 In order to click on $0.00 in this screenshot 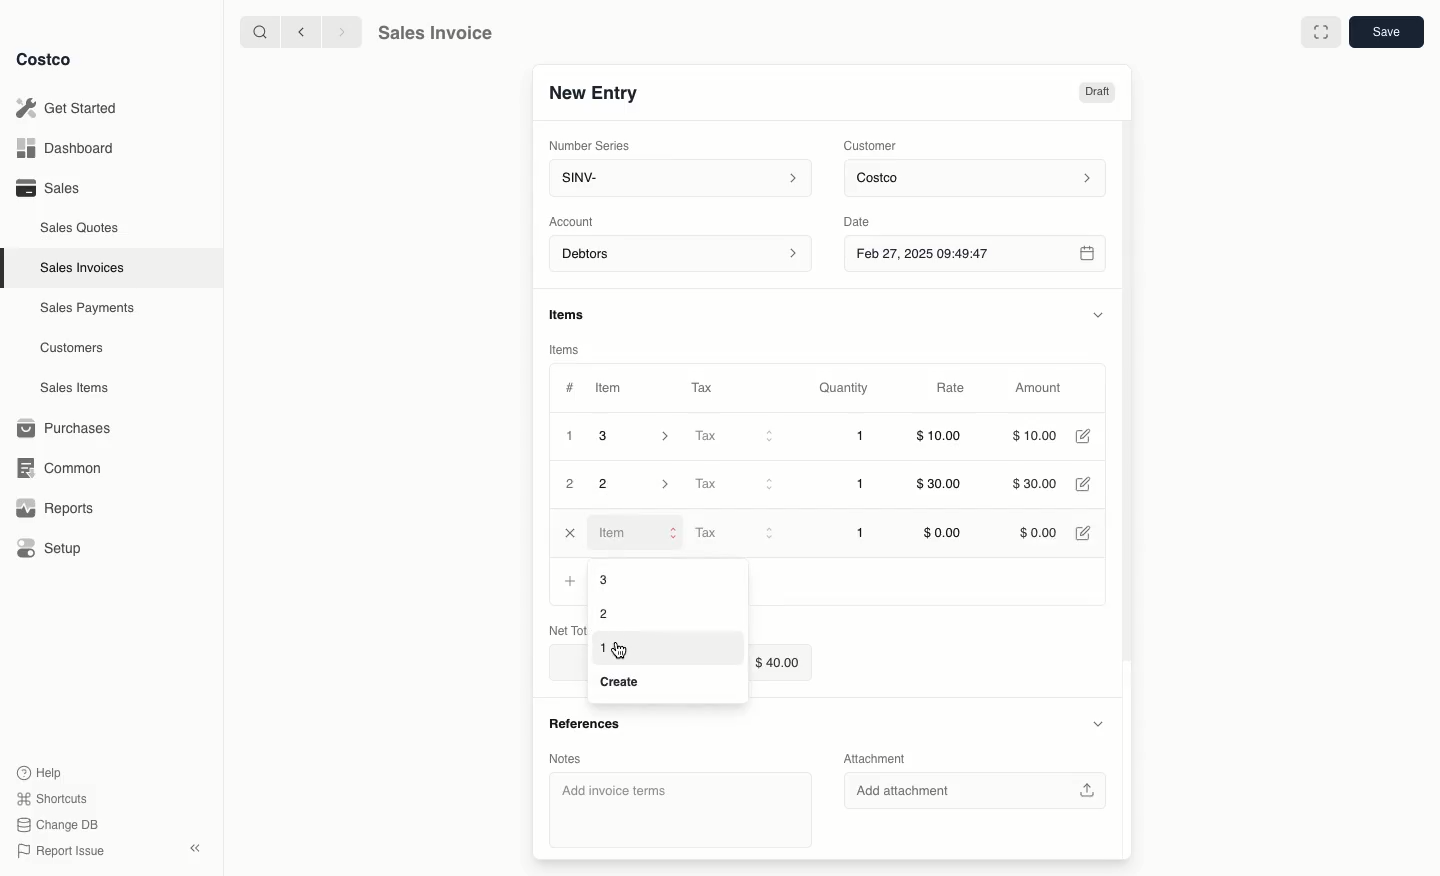, I will do `click(1038, 531)`.